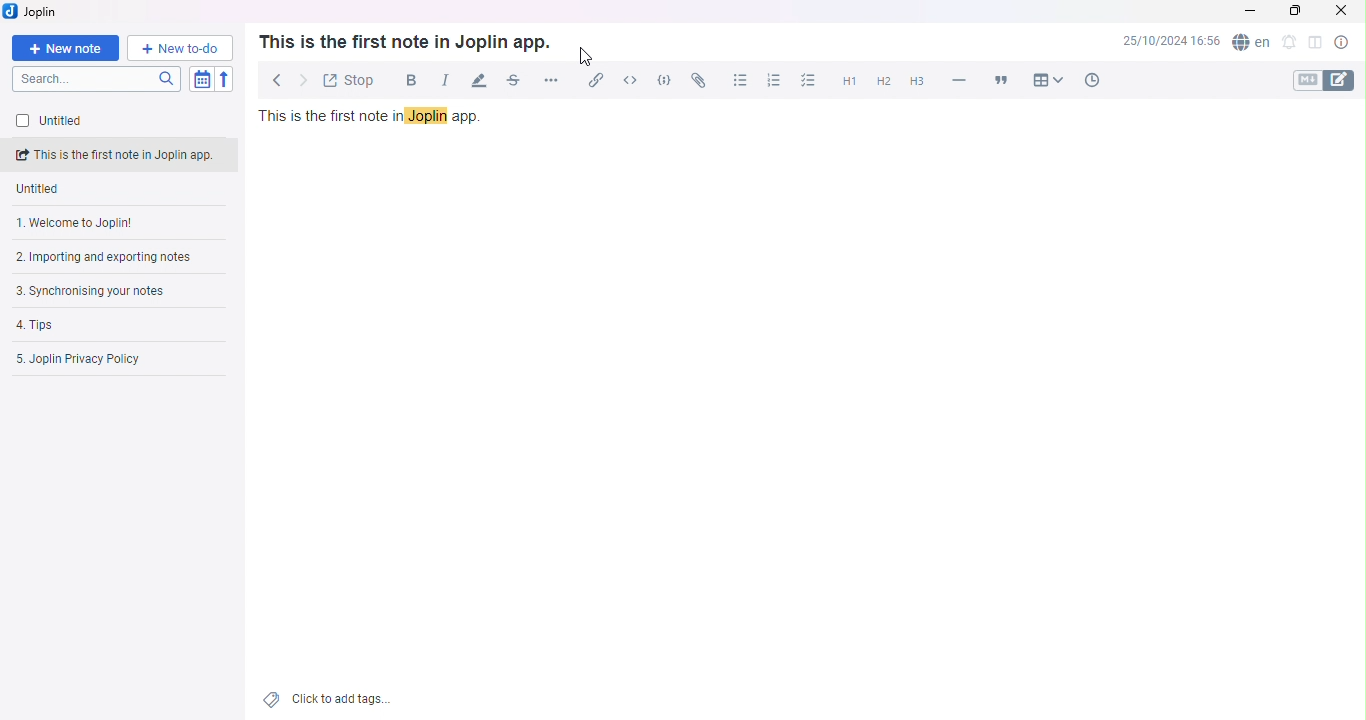  What do you see at coordinates (477, 79) in the screenshot?
I see `Highlight` at bounding box center [477, 79].